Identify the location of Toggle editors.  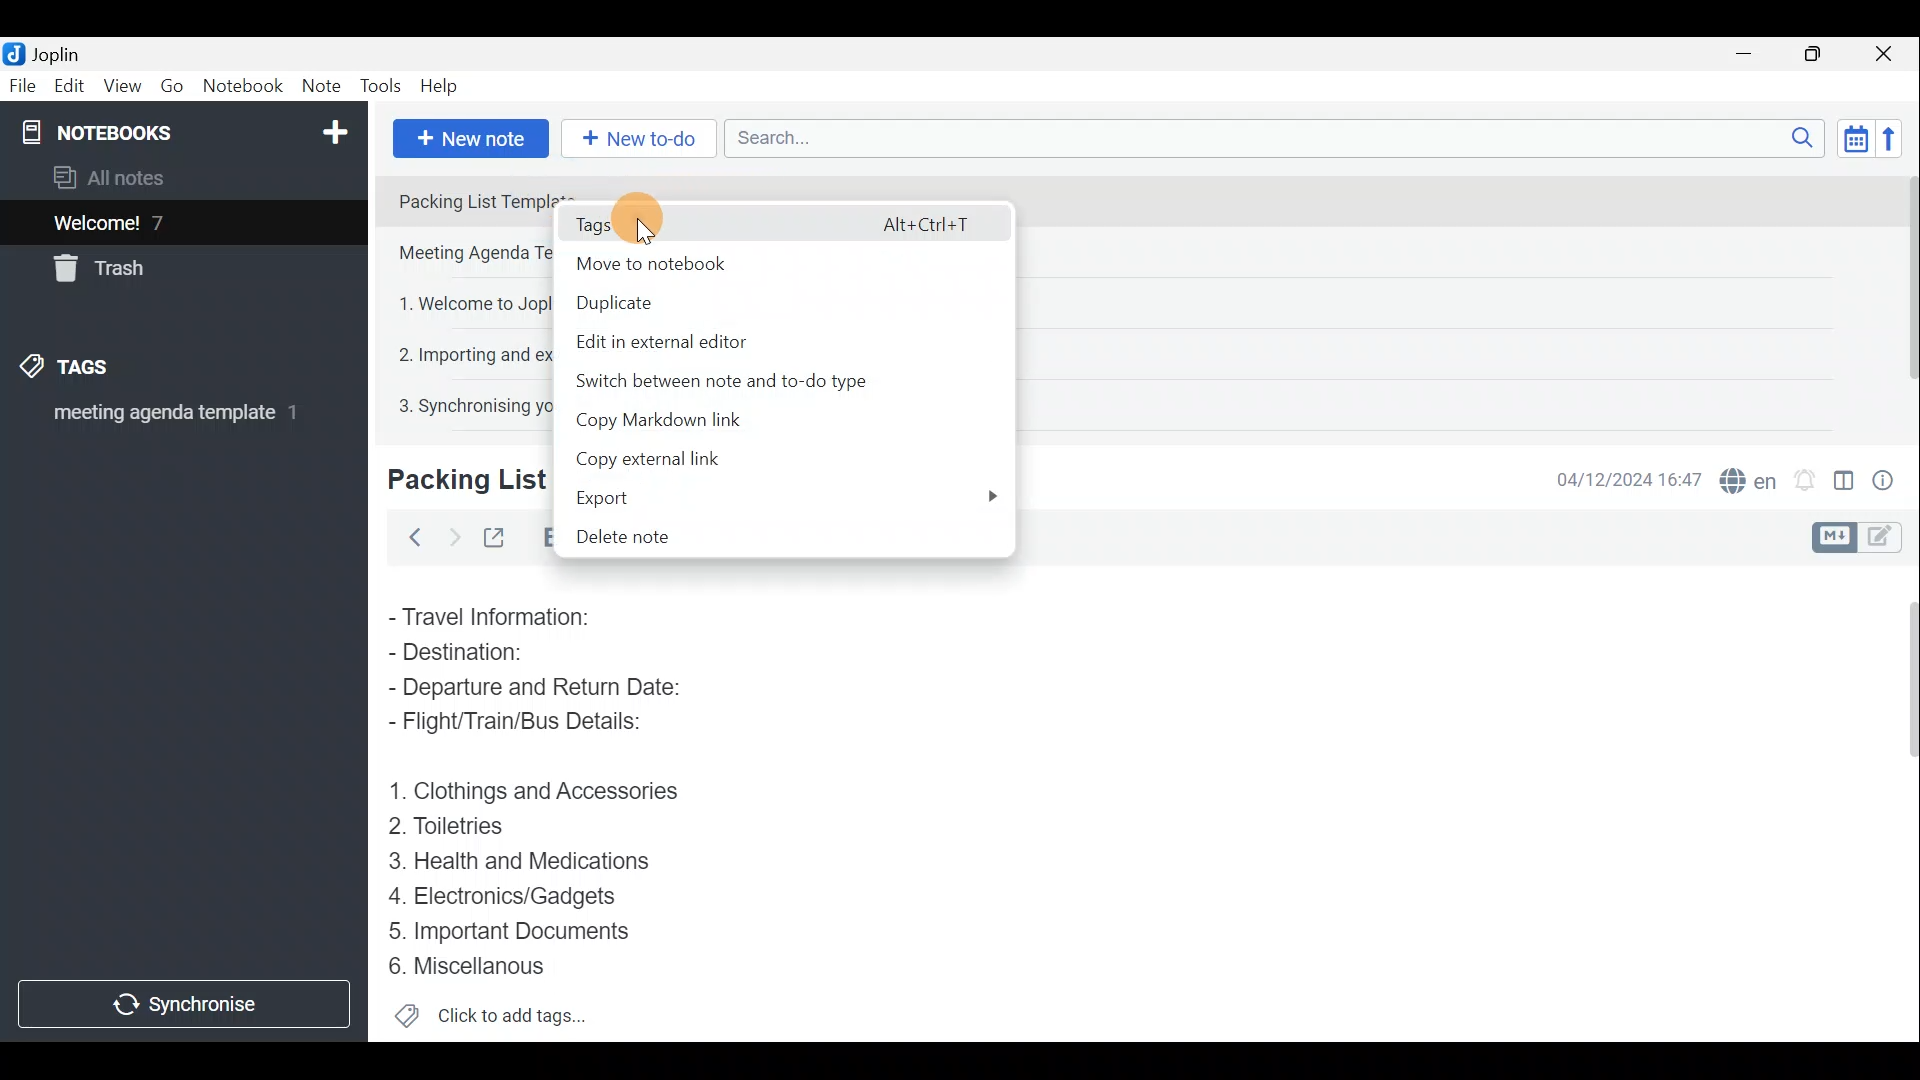
(1890, 539).